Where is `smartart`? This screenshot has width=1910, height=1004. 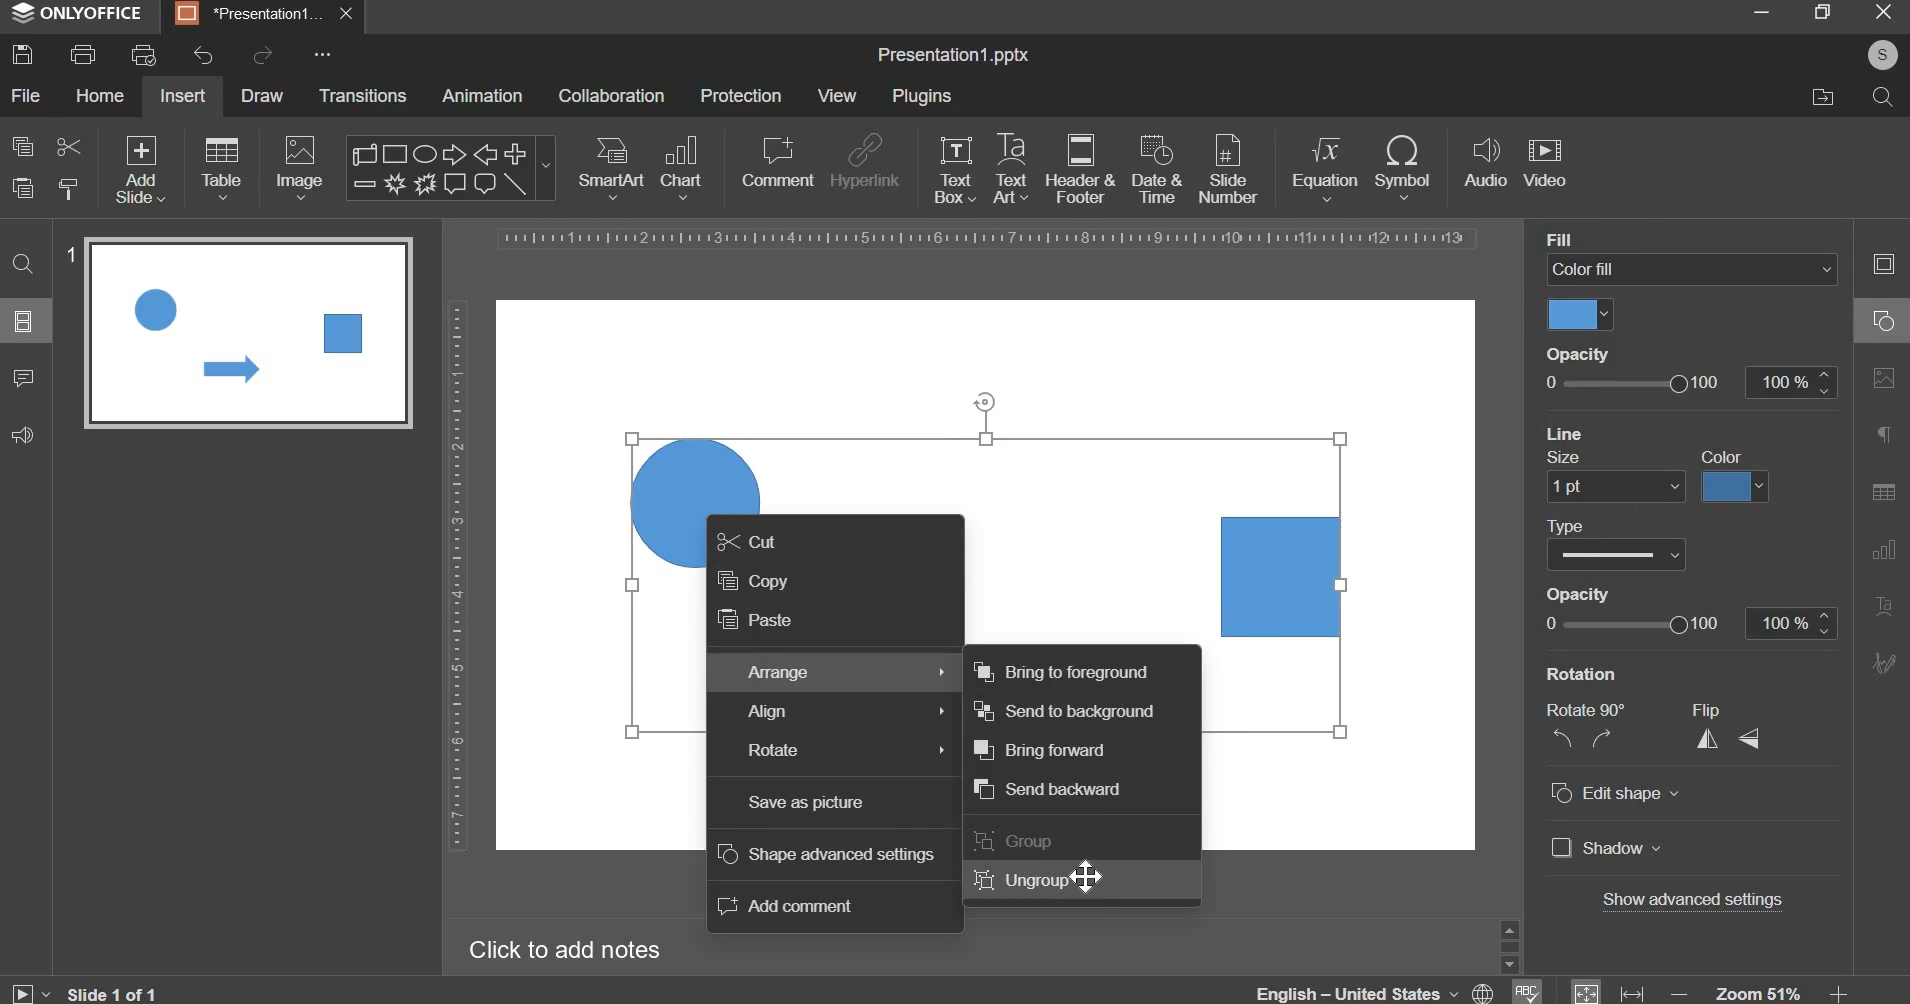
smartart is located at coordinates (611, 164).